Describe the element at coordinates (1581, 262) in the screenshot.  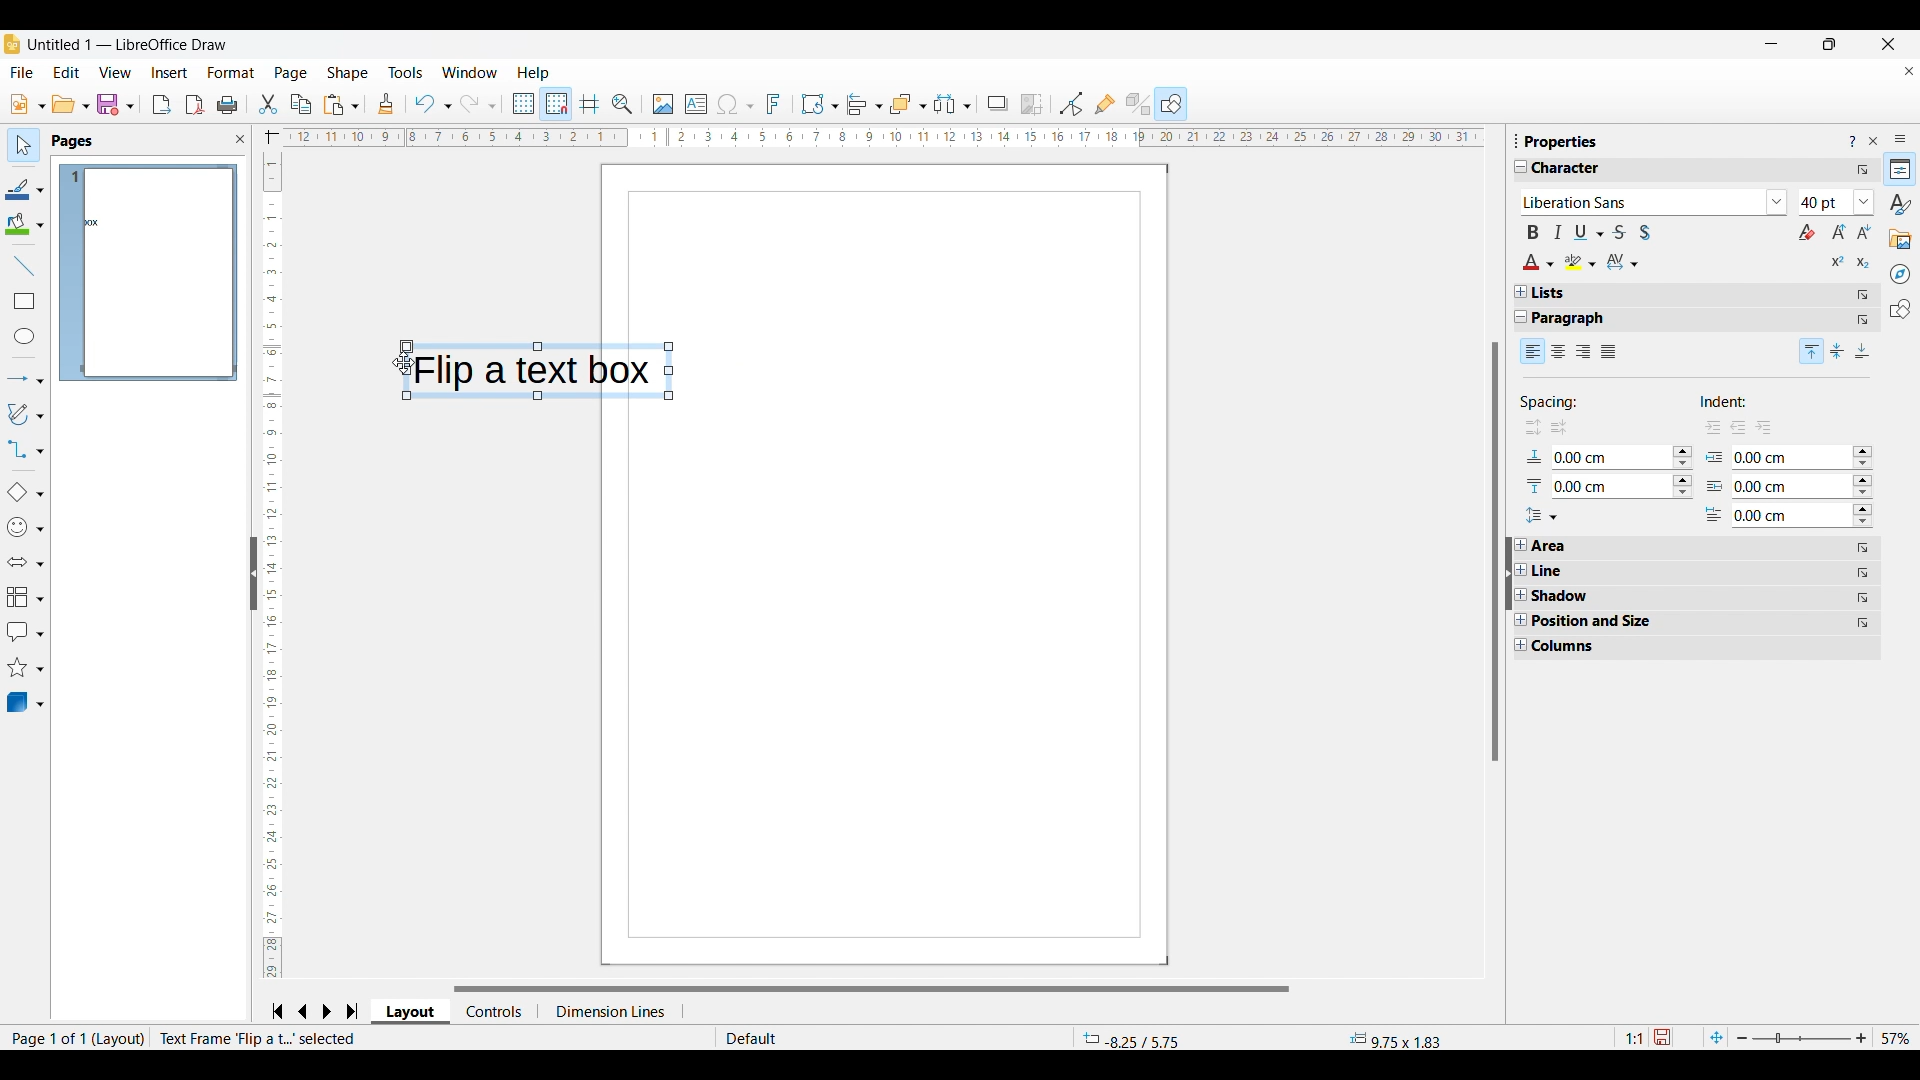
I see `Highlight color options` at that location.